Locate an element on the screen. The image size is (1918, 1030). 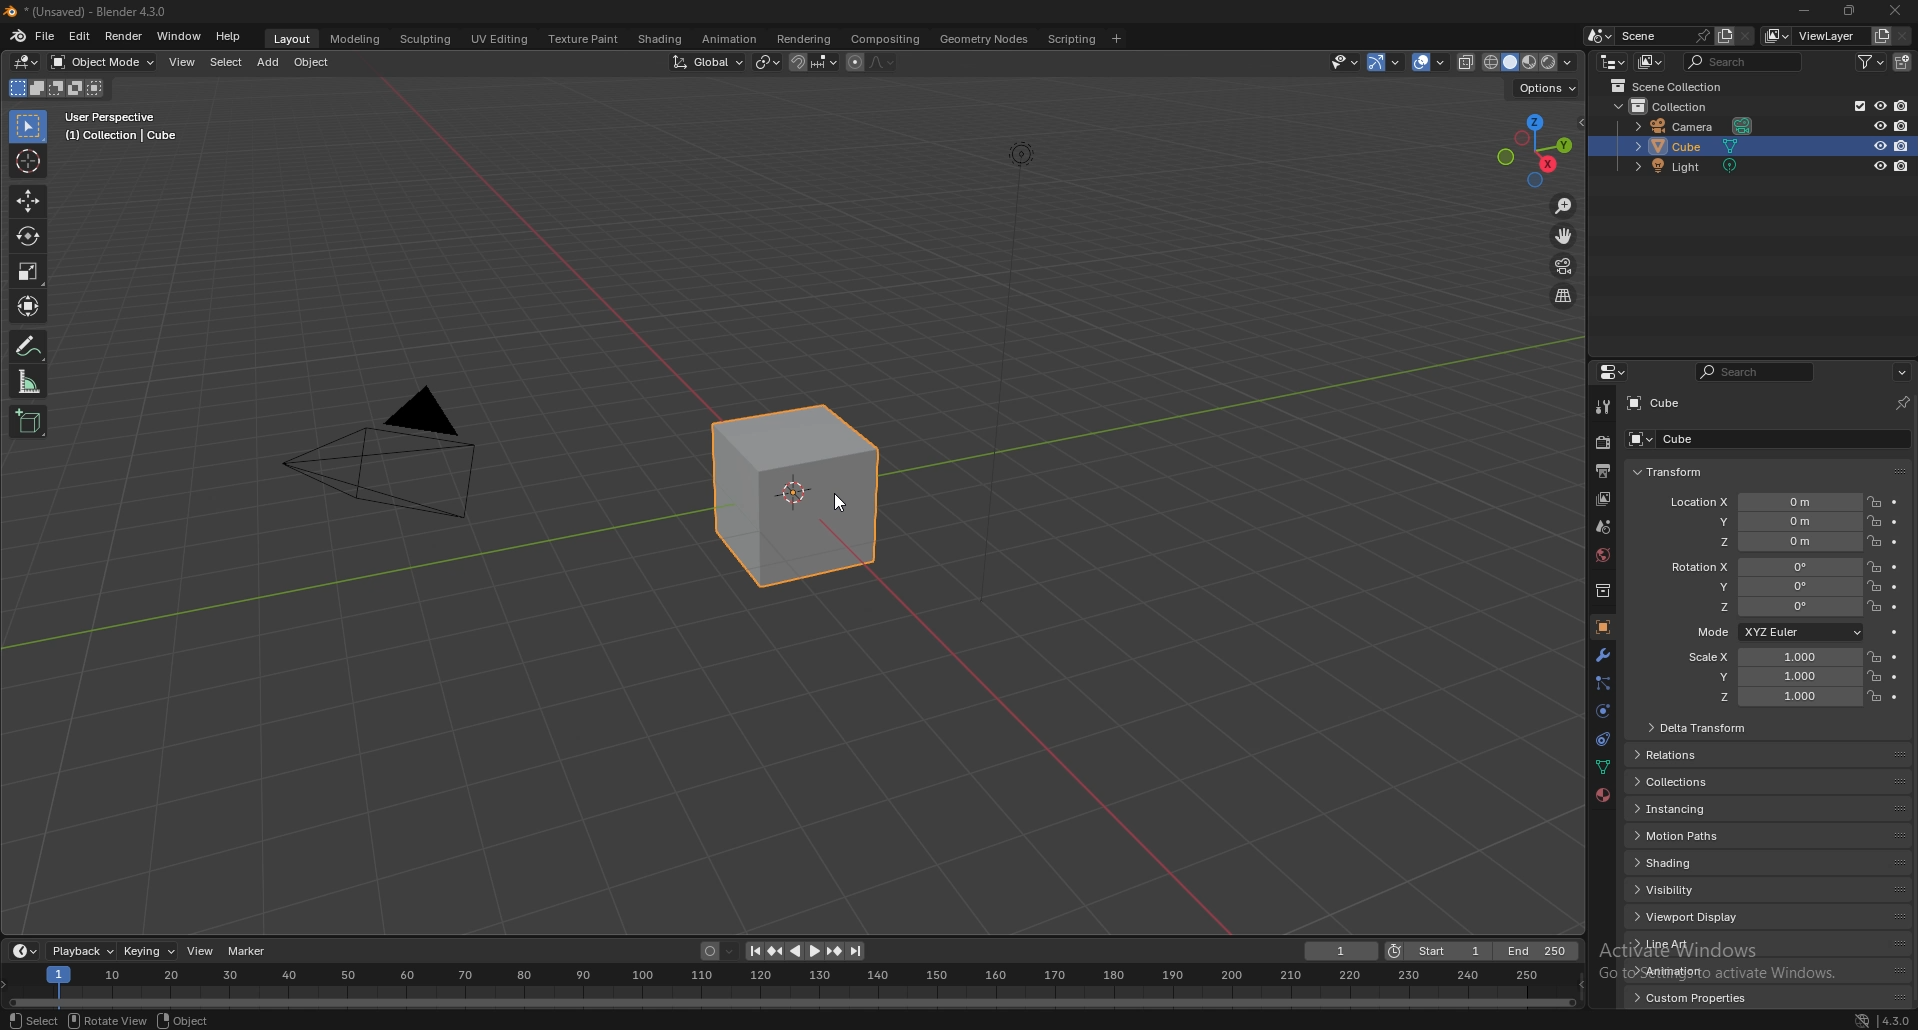
view is located at coordinates (183, 62).